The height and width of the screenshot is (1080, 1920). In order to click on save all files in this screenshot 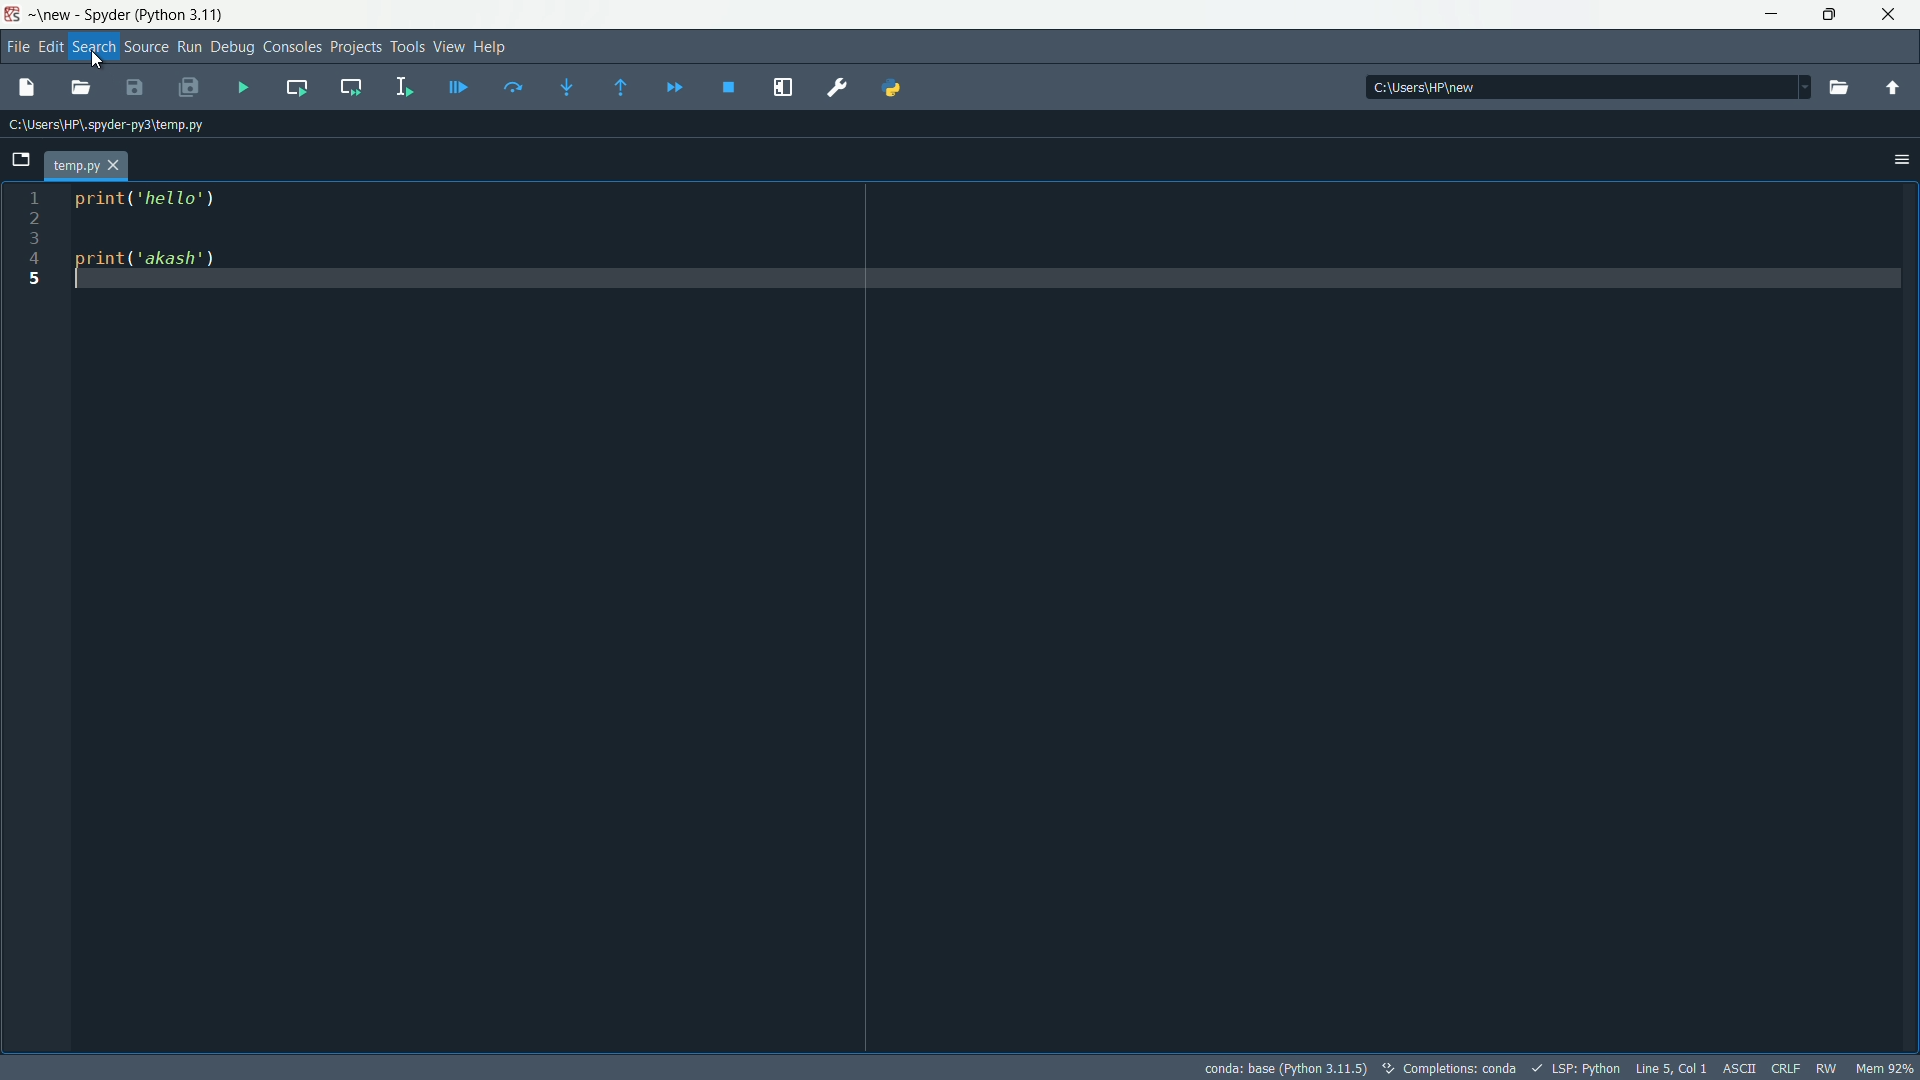, I will do `click(132, 88)`.